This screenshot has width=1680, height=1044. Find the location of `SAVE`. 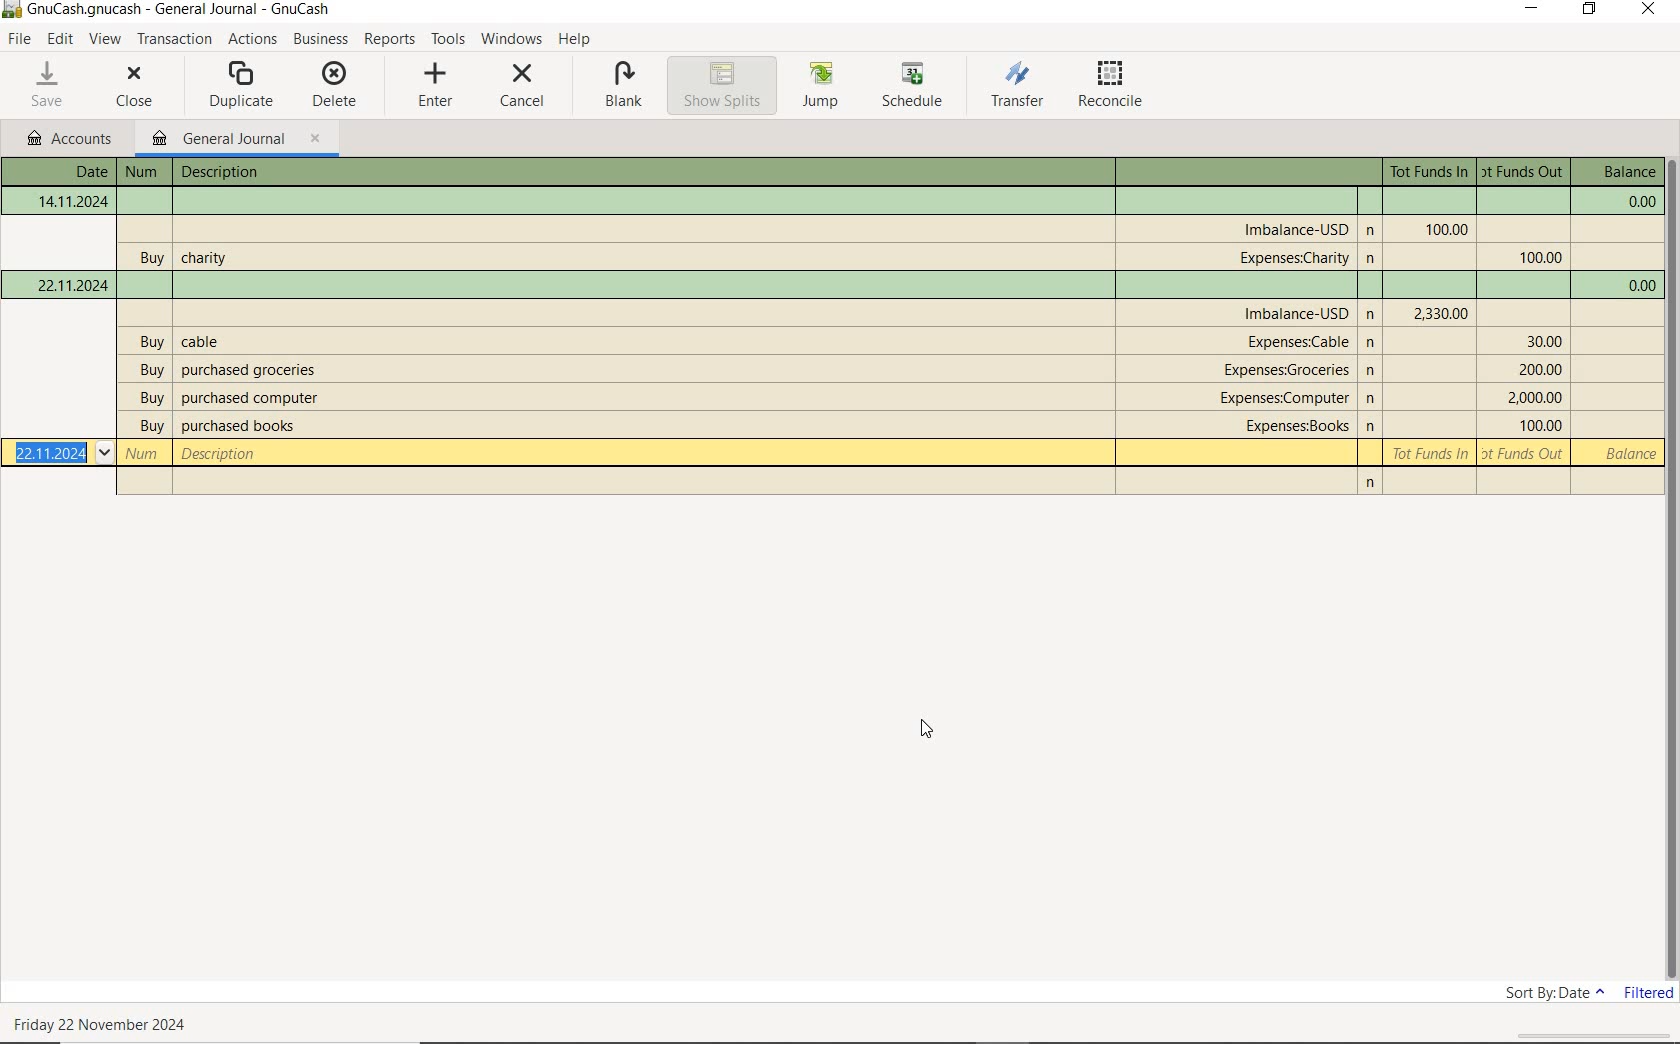

SAVE is located at coordinates (49, 85).